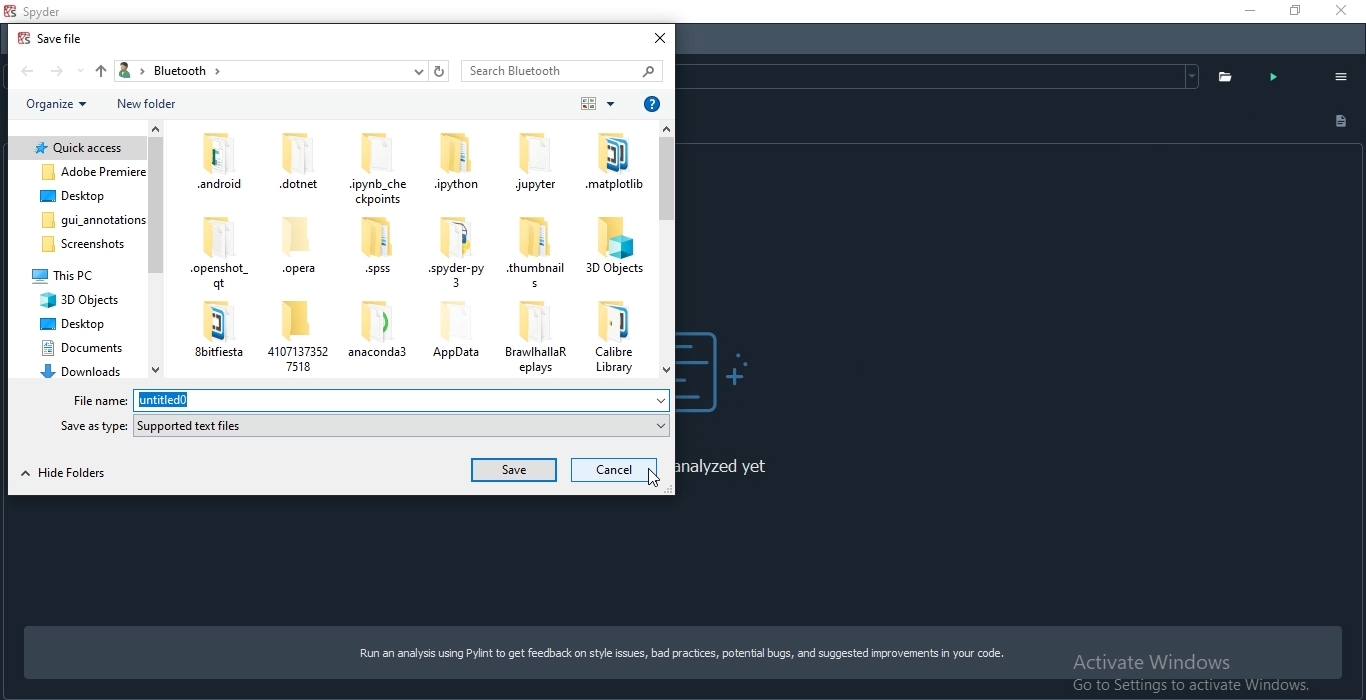 Image resolution: width=1366 pixels, height=700 pixels. What do you see at coordinates (64, 472) in the screenshot?
I see `hide folder` at bounding box center [64, 472].